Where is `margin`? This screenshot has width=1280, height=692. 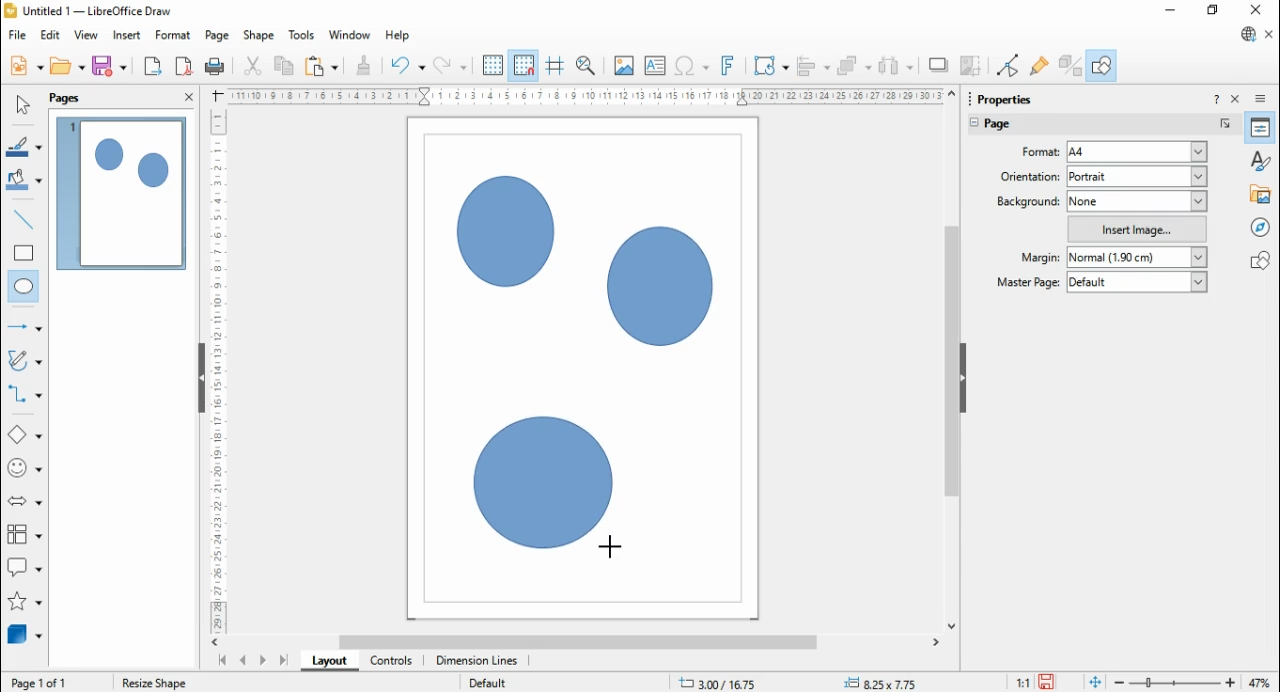 margin is located at coordinates (1040, 257).